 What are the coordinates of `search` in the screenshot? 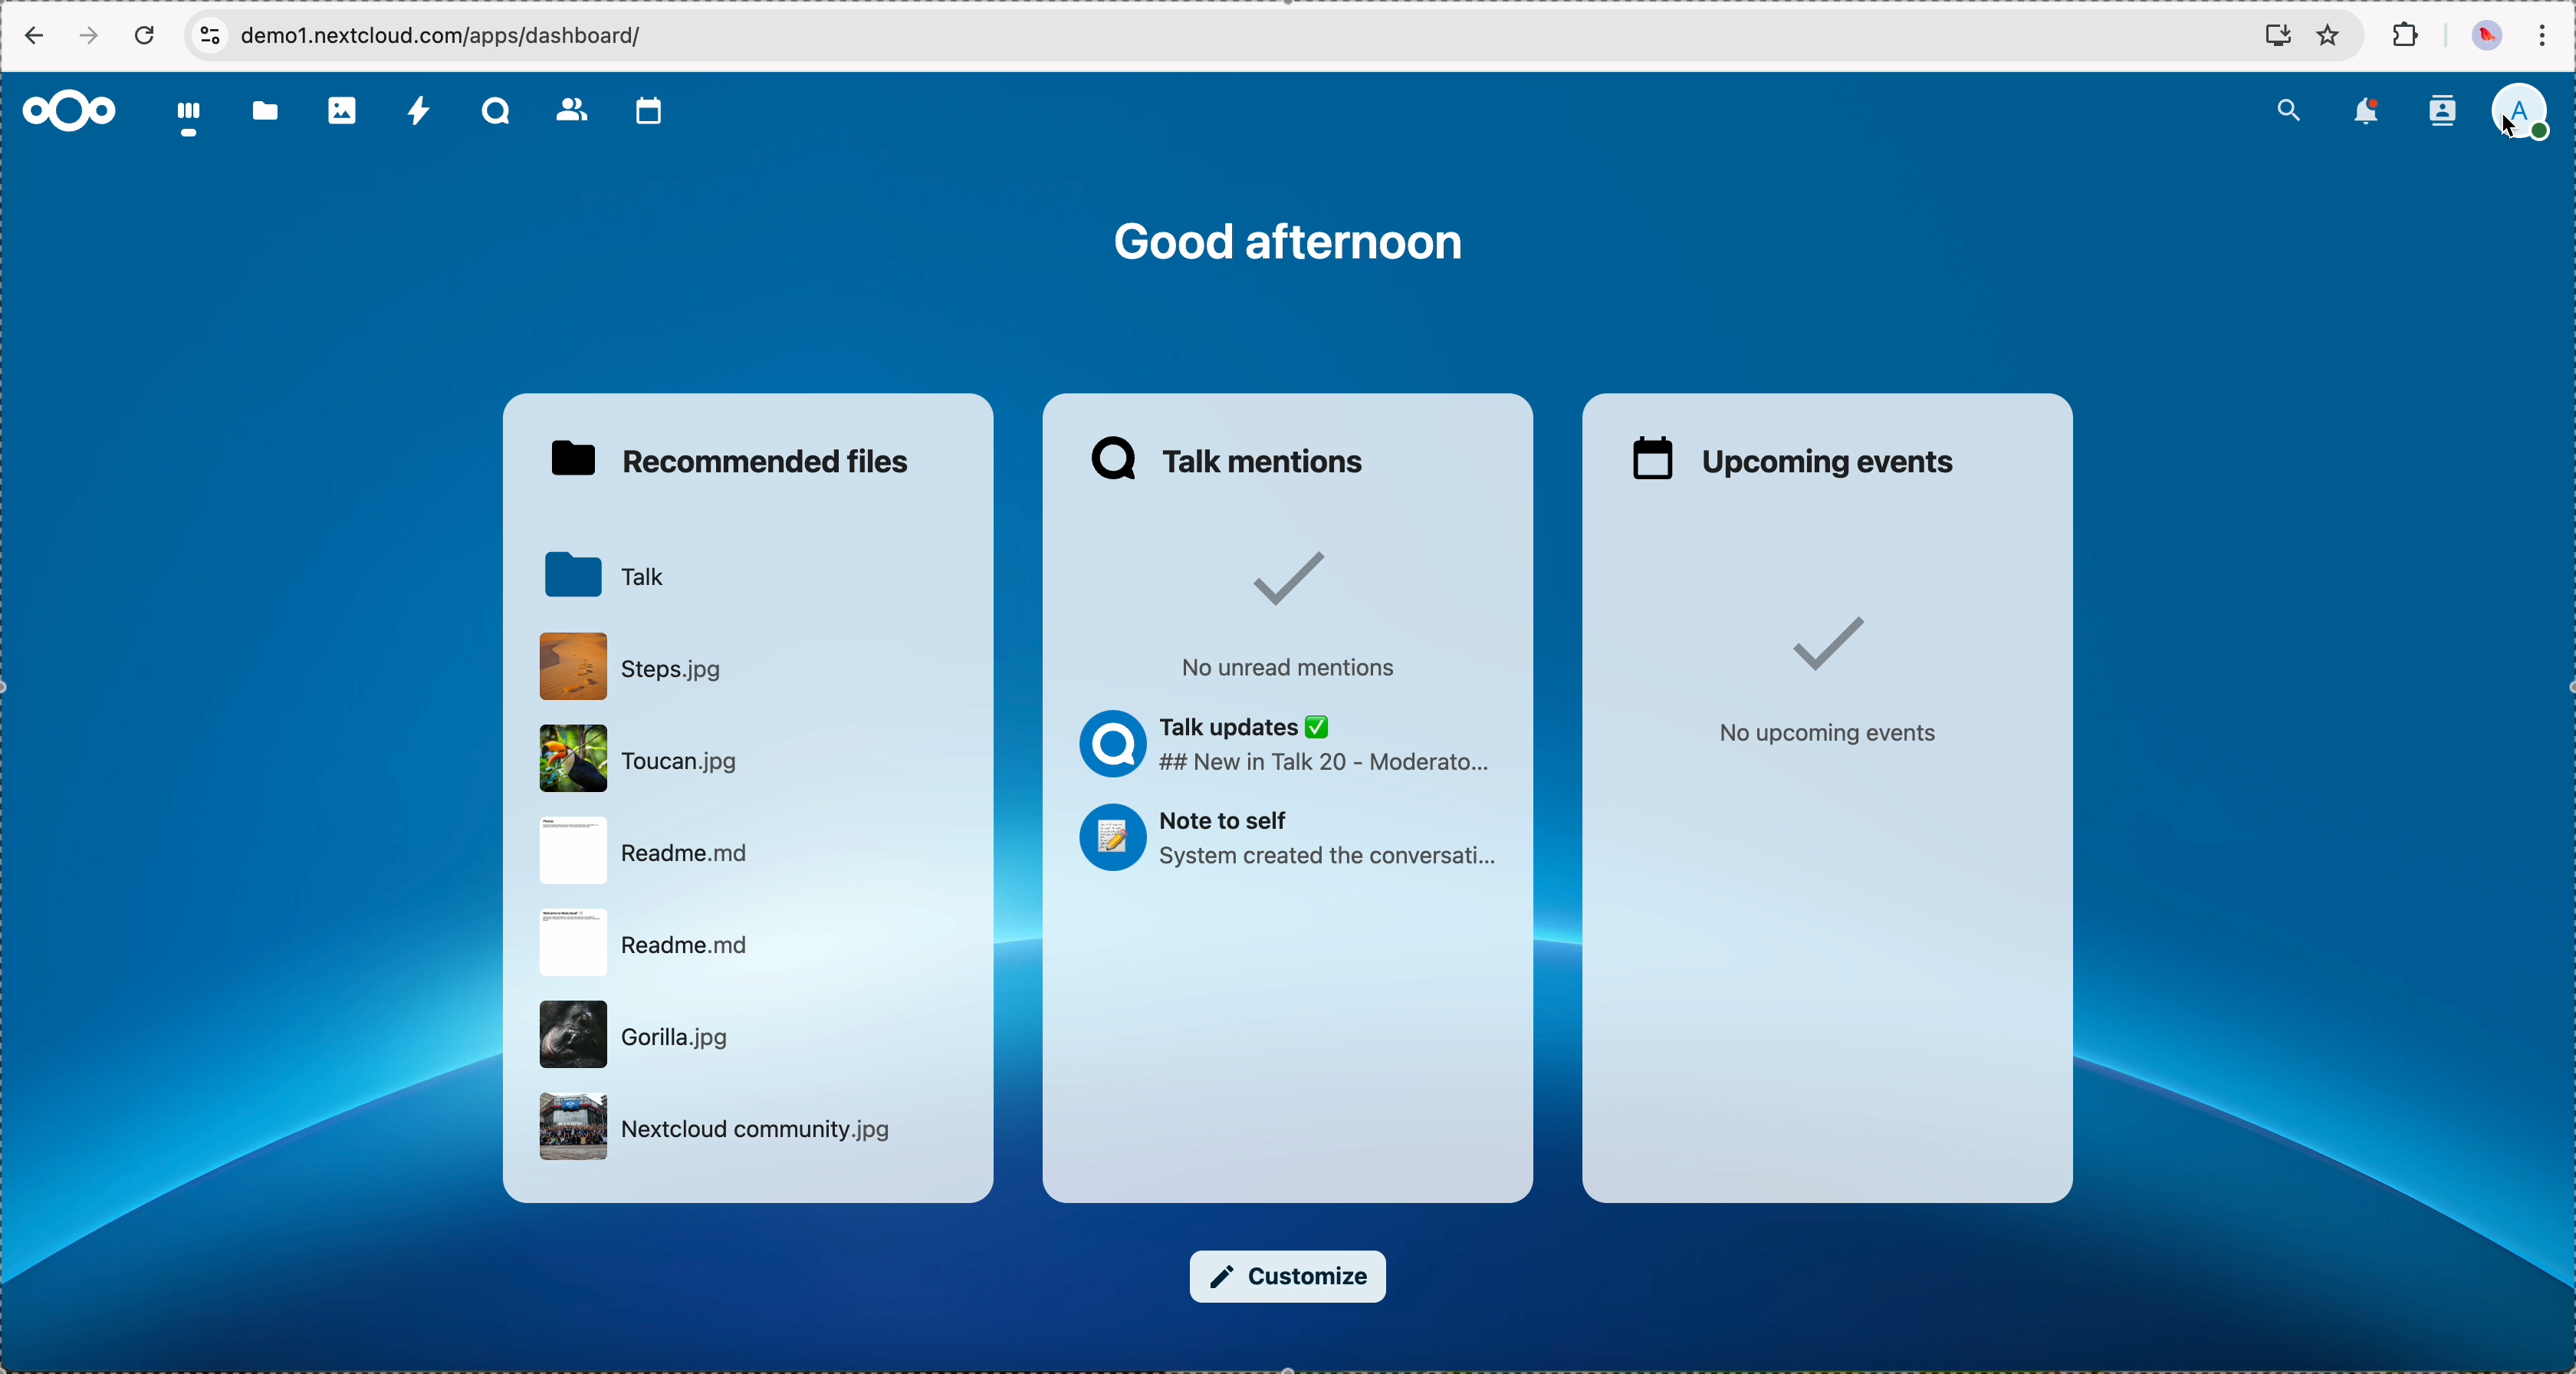 It's located at (2288, 107).